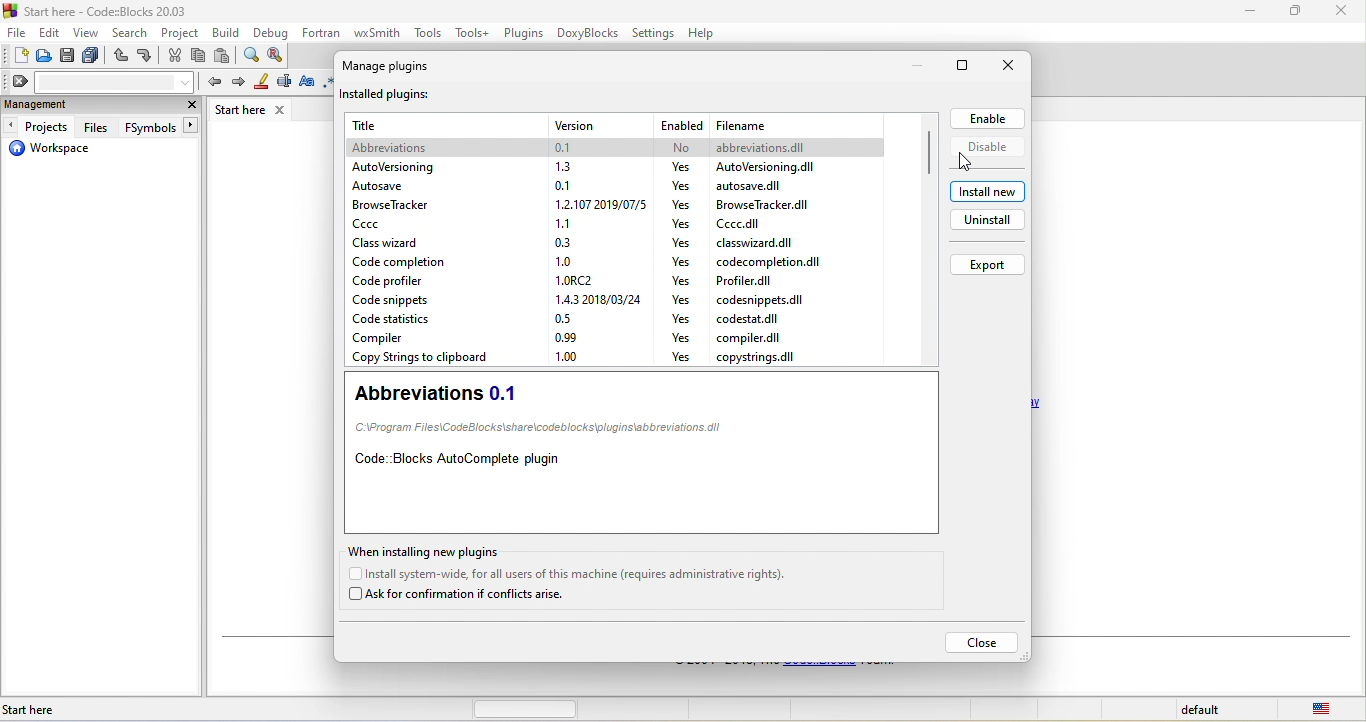 The width and height of the screenshot is (1366, 722). I want to click on selected text, so click(284, 84).